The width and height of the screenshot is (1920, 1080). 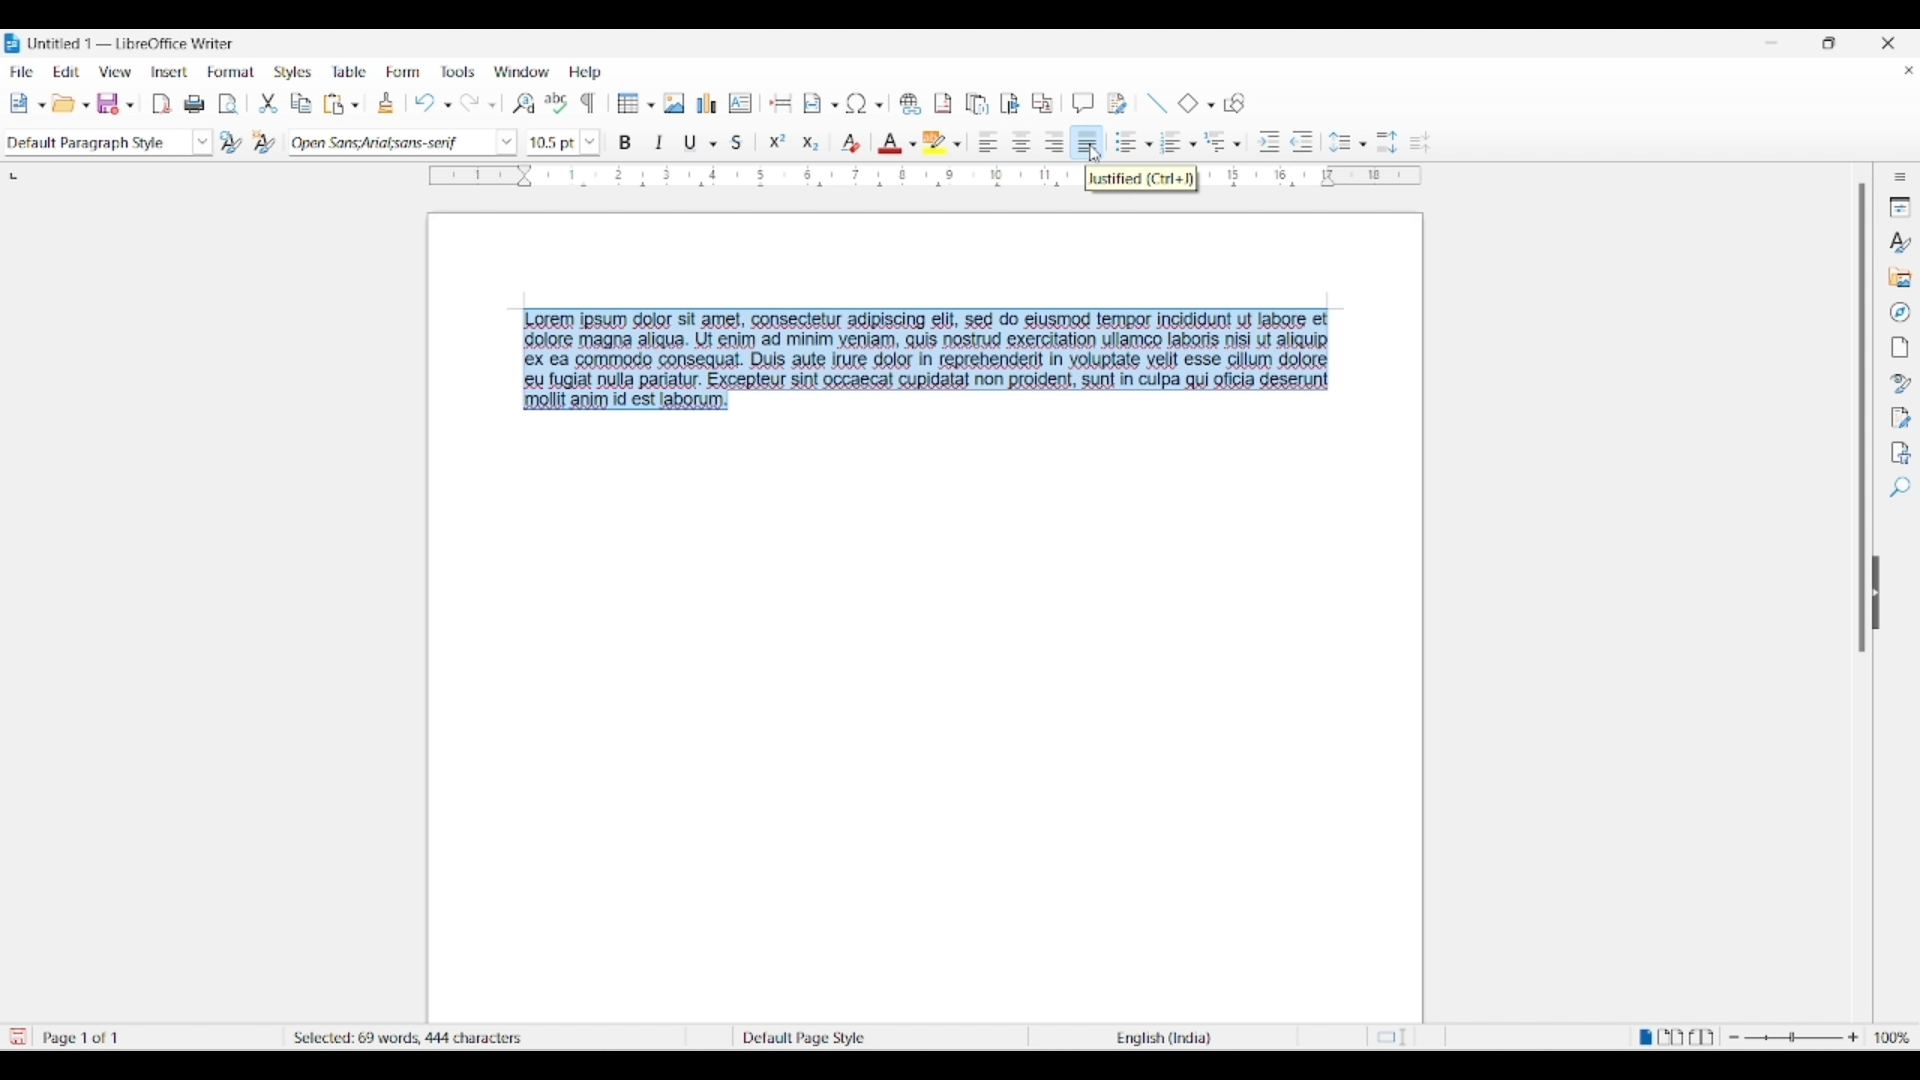 What do you see at coordinates (1237, 144) in the screenshot?
I see `Outline format options` at bounding box center [1237, 144].